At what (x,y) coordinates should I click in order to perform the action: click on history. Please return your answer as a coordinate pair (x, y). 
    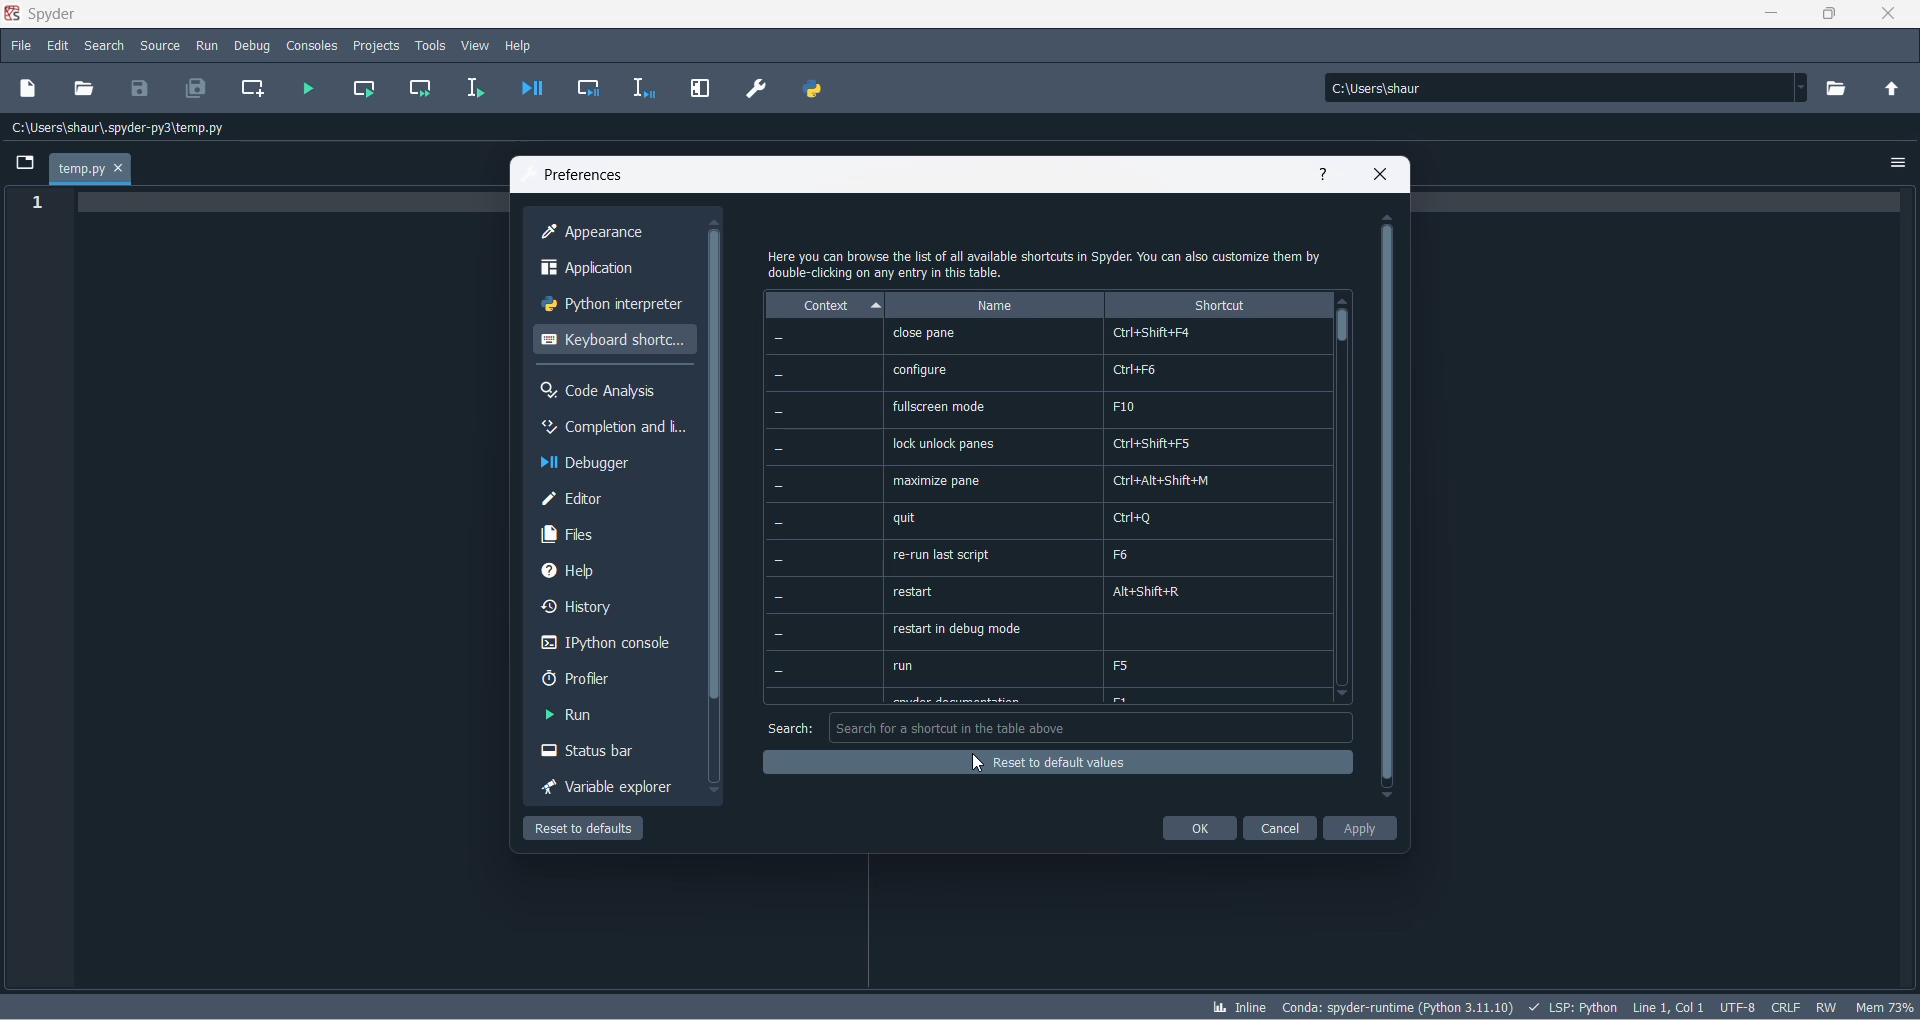
    Looking at the image, I should click on (604, 609).